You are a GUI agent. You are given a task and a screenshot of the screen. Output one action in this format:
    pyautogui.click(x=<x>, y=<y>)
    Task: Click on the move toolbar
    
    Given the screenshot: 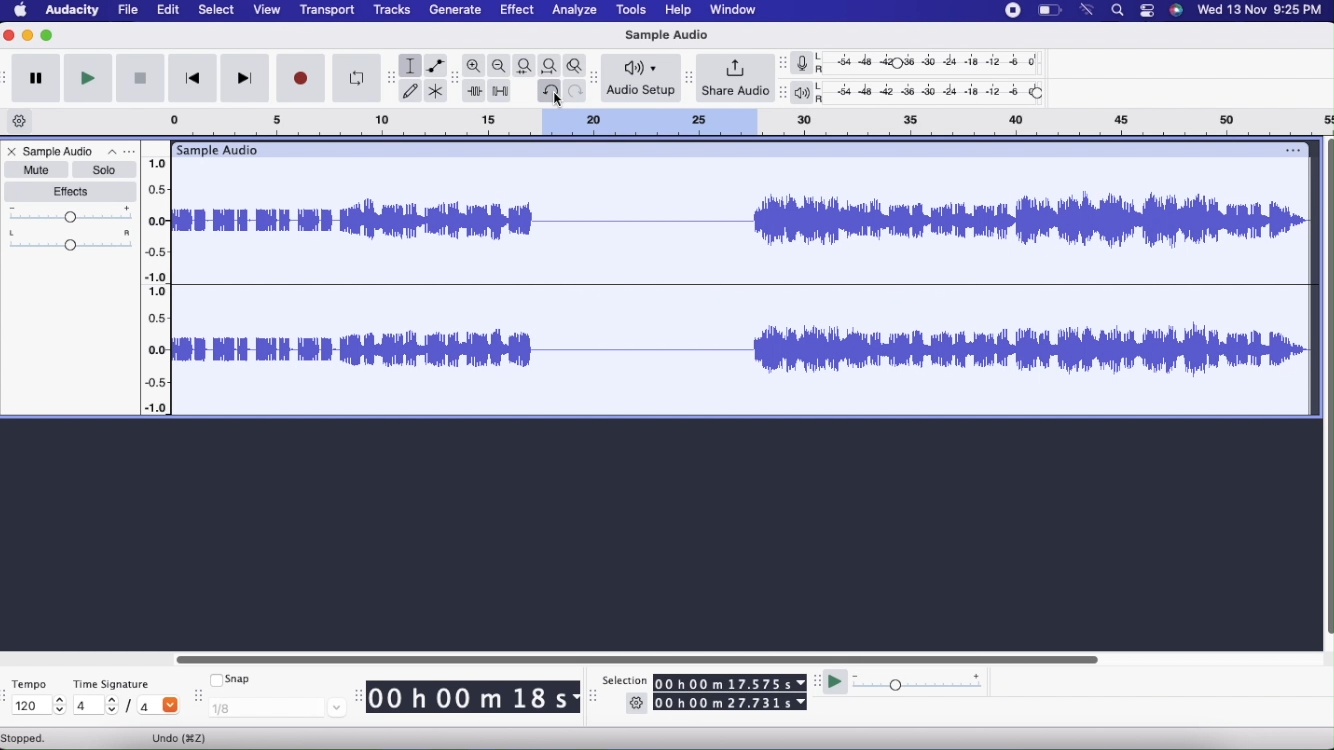 What is the action you would take?
    pyautogui.click(x=592, y=77)
    